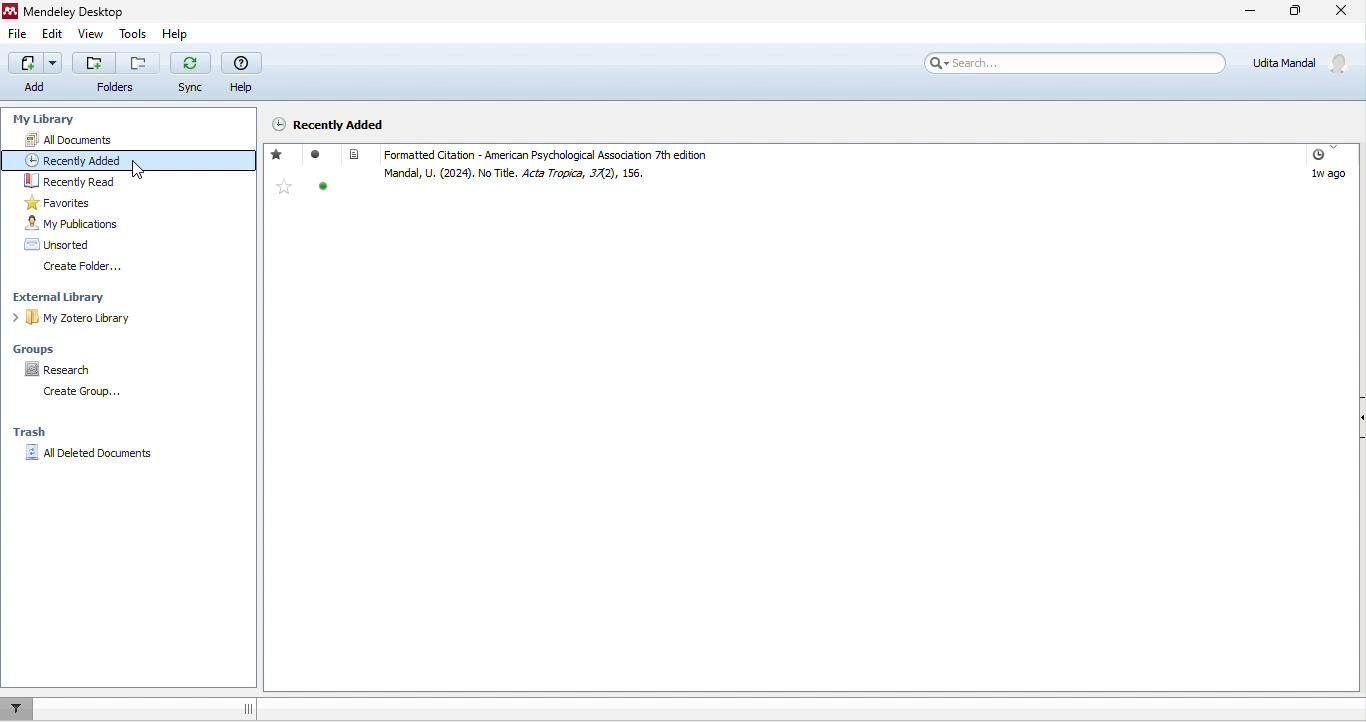 The image size is (1366, 722). Describe the element at coordinates (91, 34) in the screenshot. I see `view` at that location.